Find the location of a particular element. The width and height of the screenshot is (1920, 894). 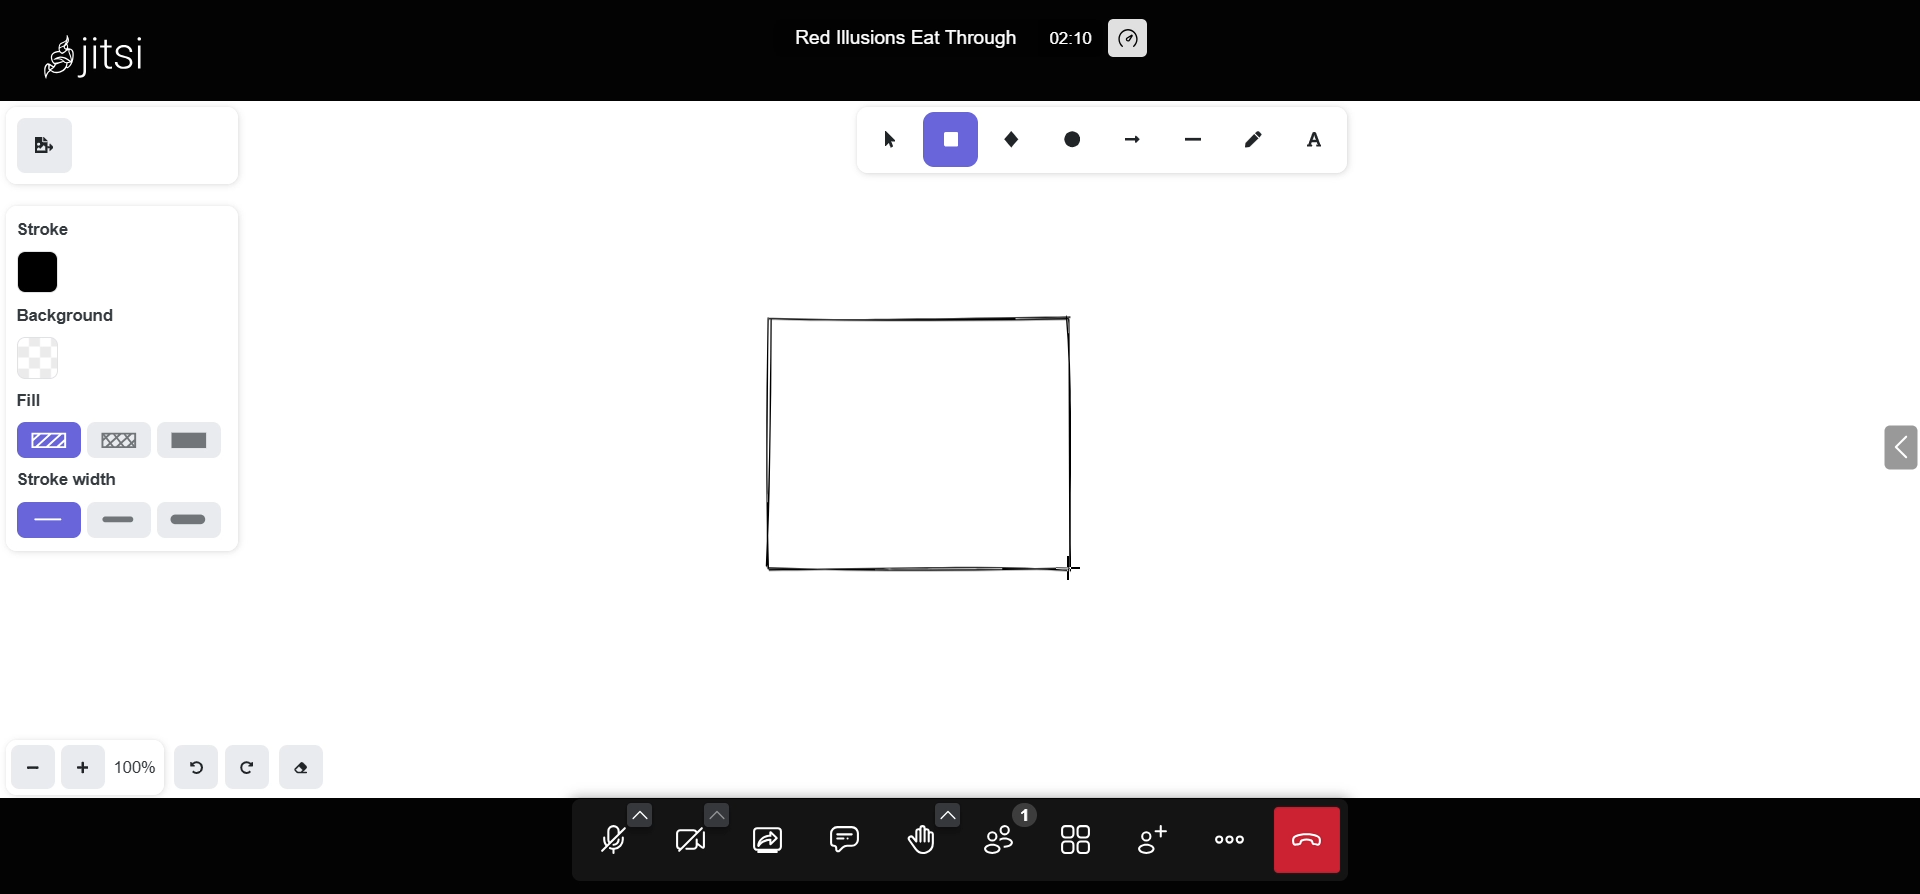

stroke width is located at coordinates (83, 479).